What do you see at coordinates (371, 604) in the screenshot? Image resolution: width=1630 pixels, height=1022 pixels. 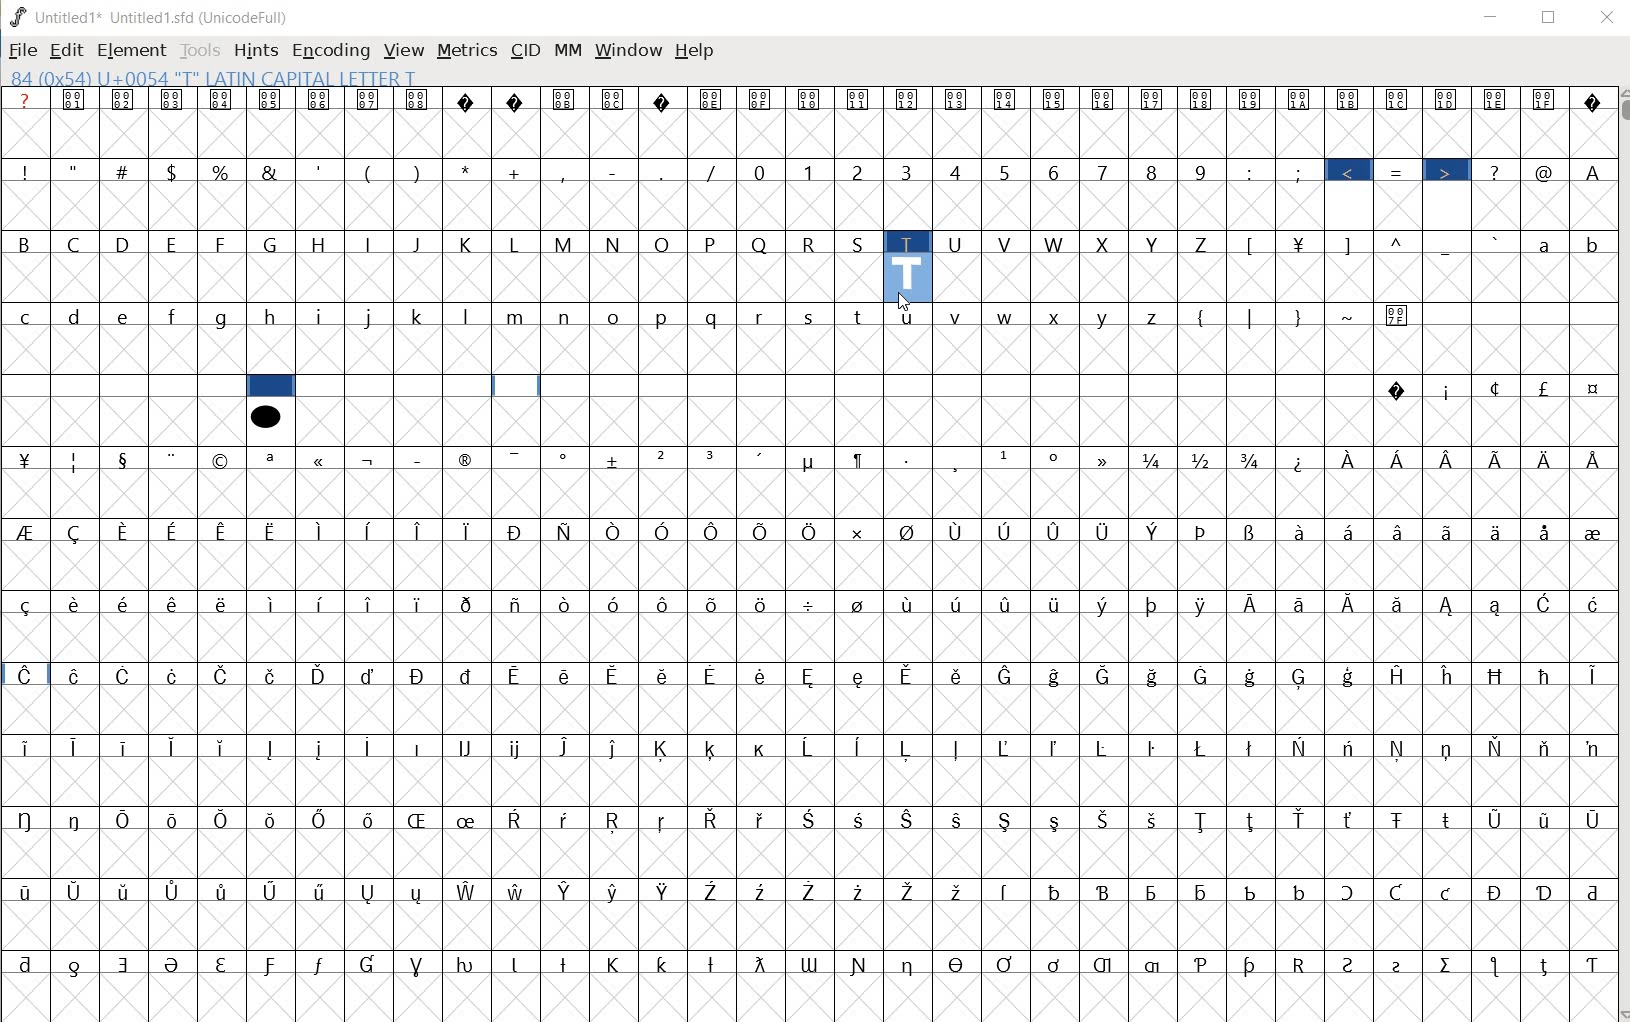 I see `Symbol` at bounding box center [371, 604].